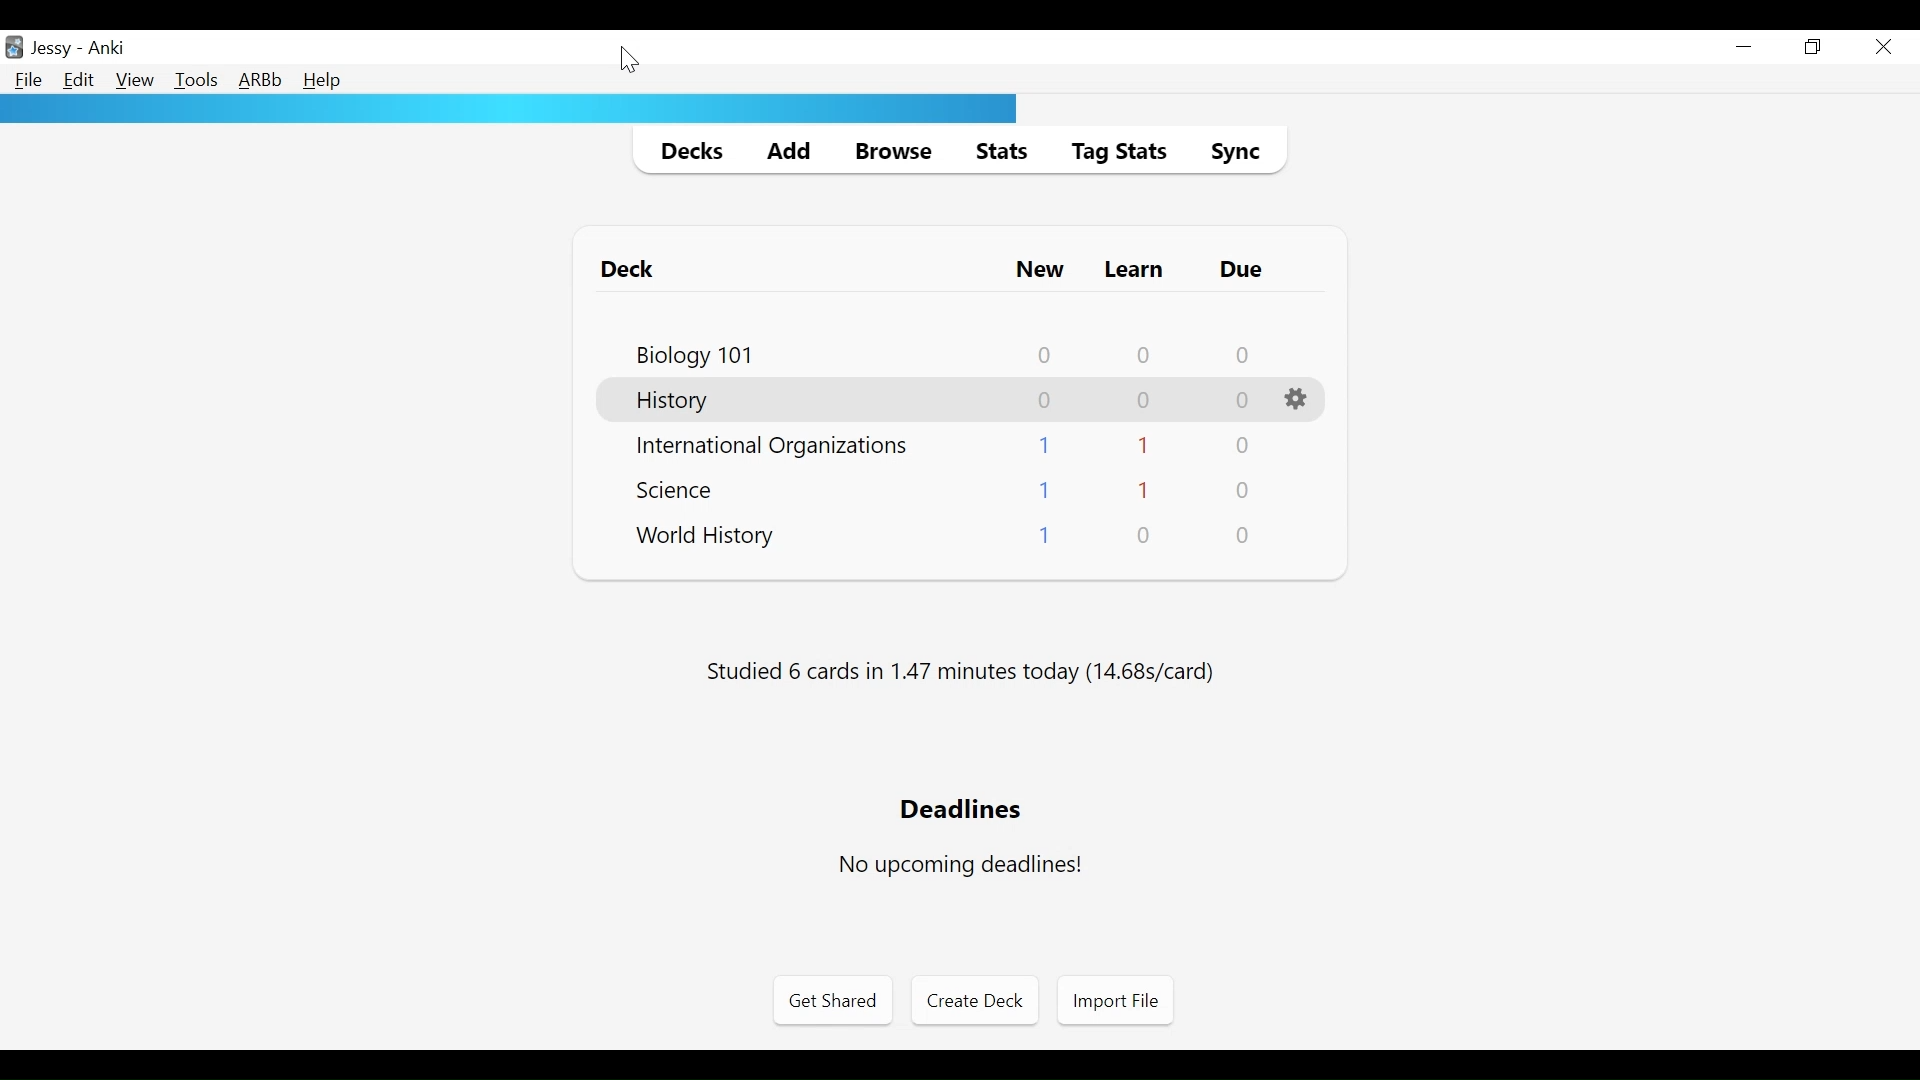  Describe the element at coordinates (686, 149) in the screenshot. I see `Decks` at that location.